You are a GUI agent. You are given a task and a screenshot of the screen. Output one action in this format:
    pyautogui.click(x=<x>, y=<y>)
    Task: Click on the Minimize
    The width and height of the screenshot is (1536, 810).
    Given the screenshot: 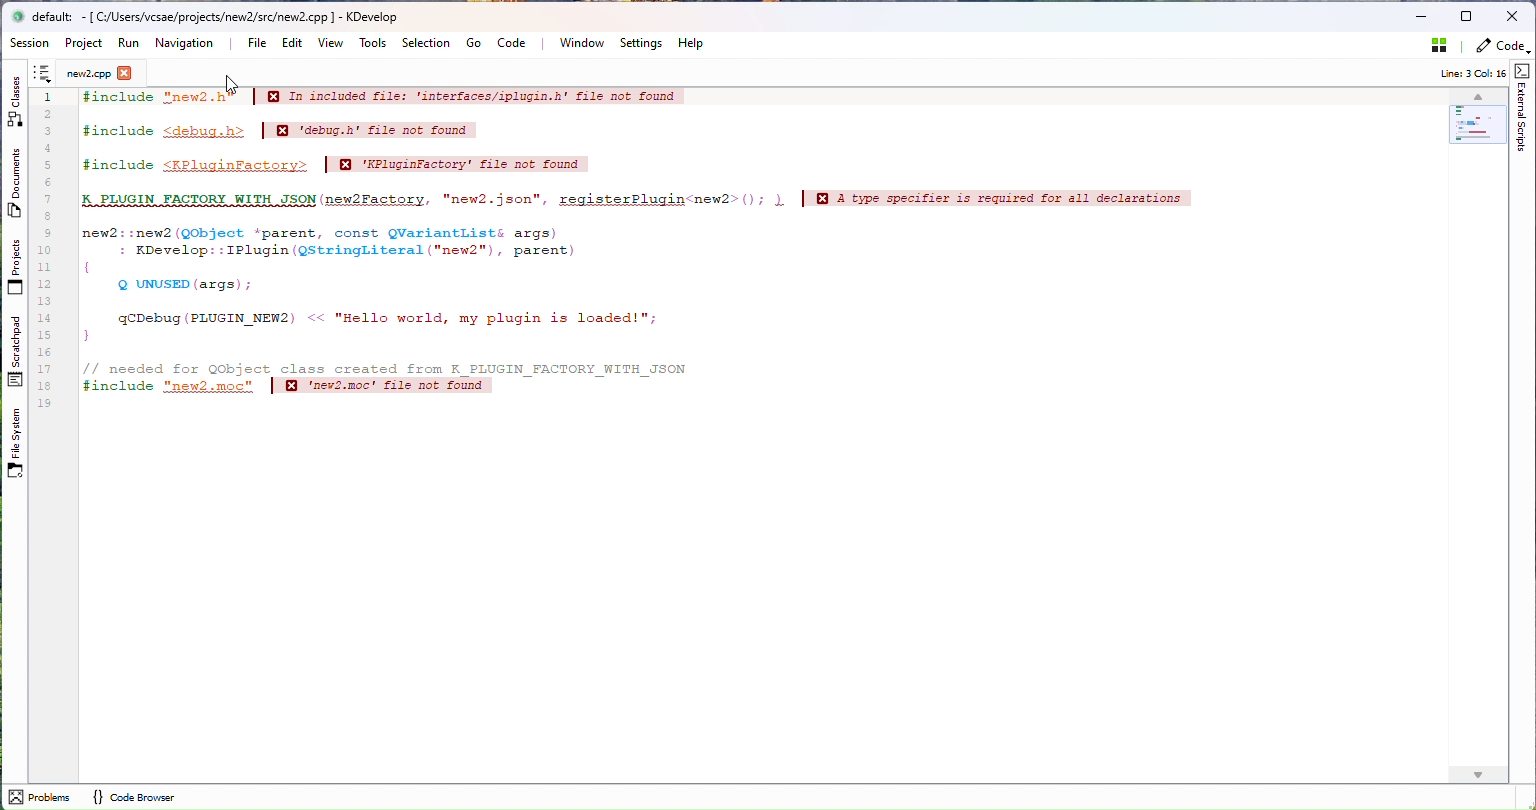 What is the action you would take?
    pyautogui.click(x=1423, y=17)
    